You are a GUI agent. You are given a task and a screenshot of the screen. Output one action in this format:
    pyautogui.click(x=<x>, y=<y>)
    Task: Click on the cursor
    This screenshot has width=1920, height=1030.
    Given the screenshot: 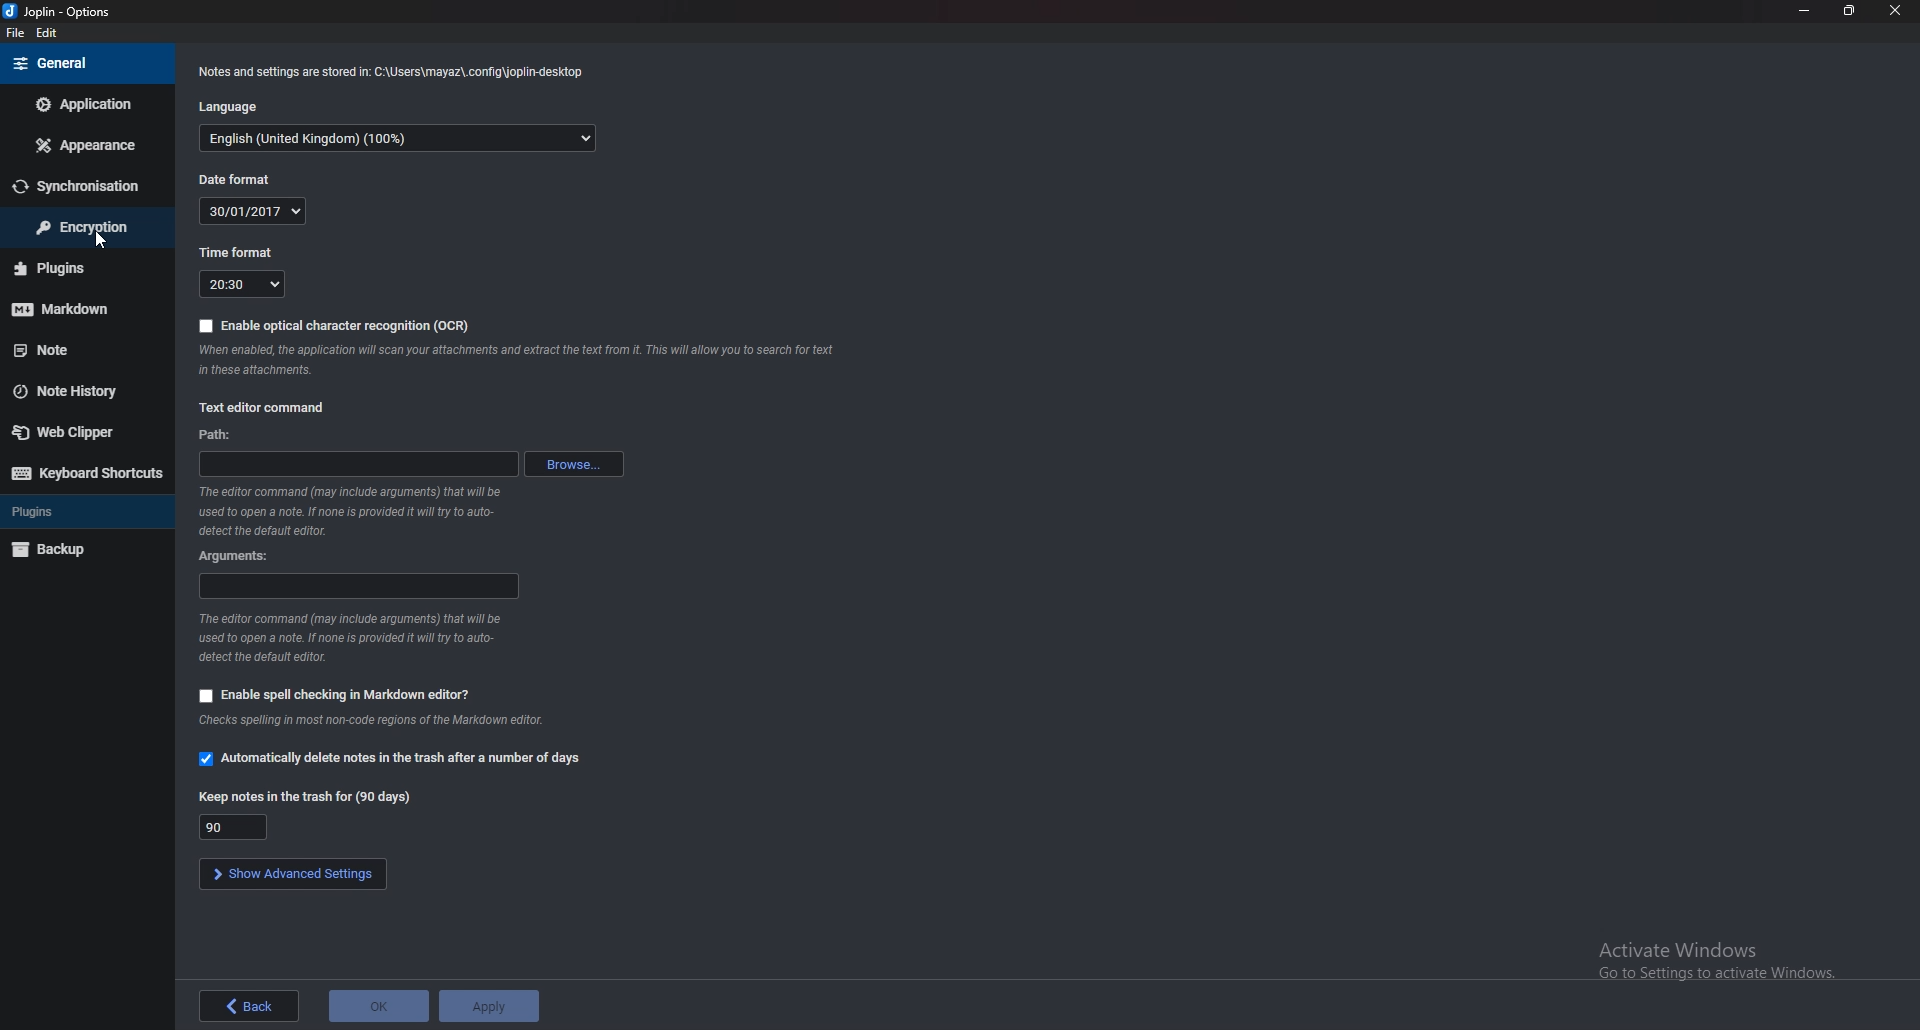 What is the action you would take?
    pyautogui.click(x=104, y=241)
    